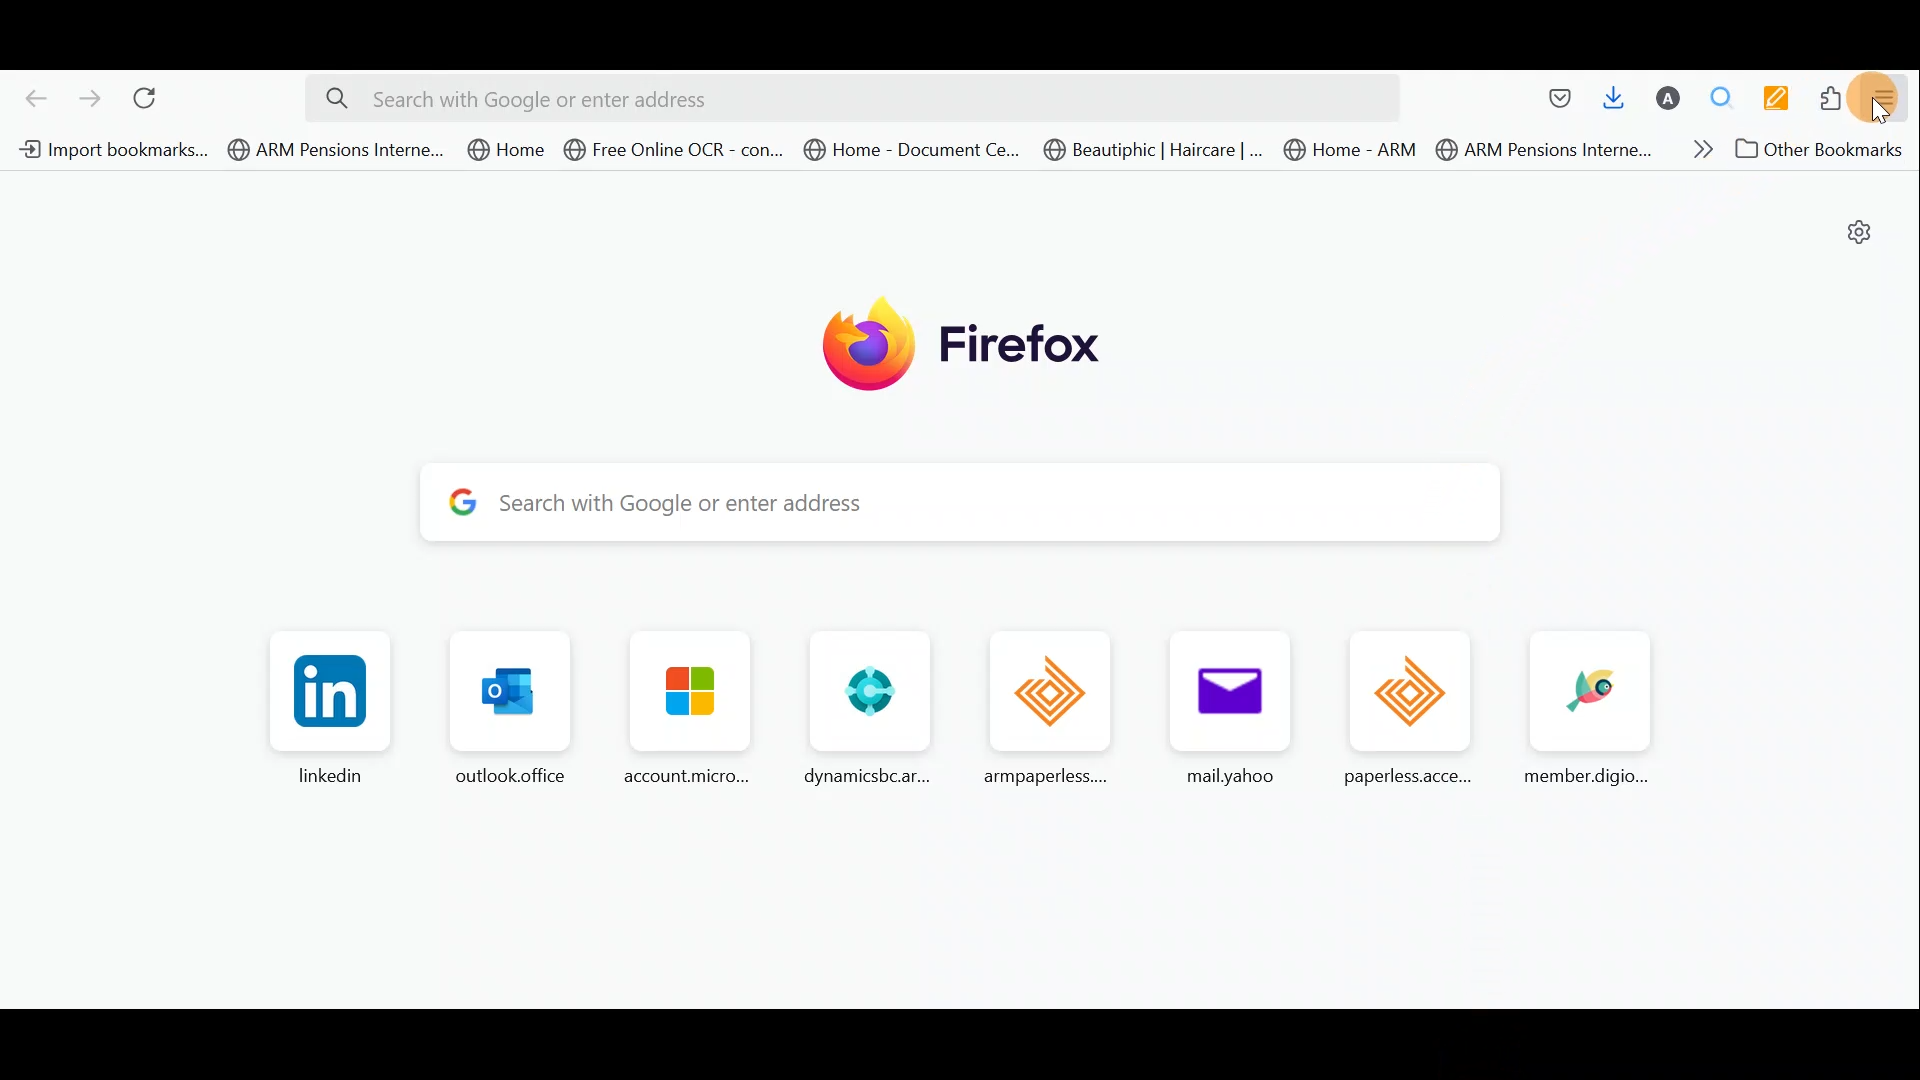 The height and width of the screenshot is (1080, 1920). I want to click on Firefox logo, so click(939, 342).